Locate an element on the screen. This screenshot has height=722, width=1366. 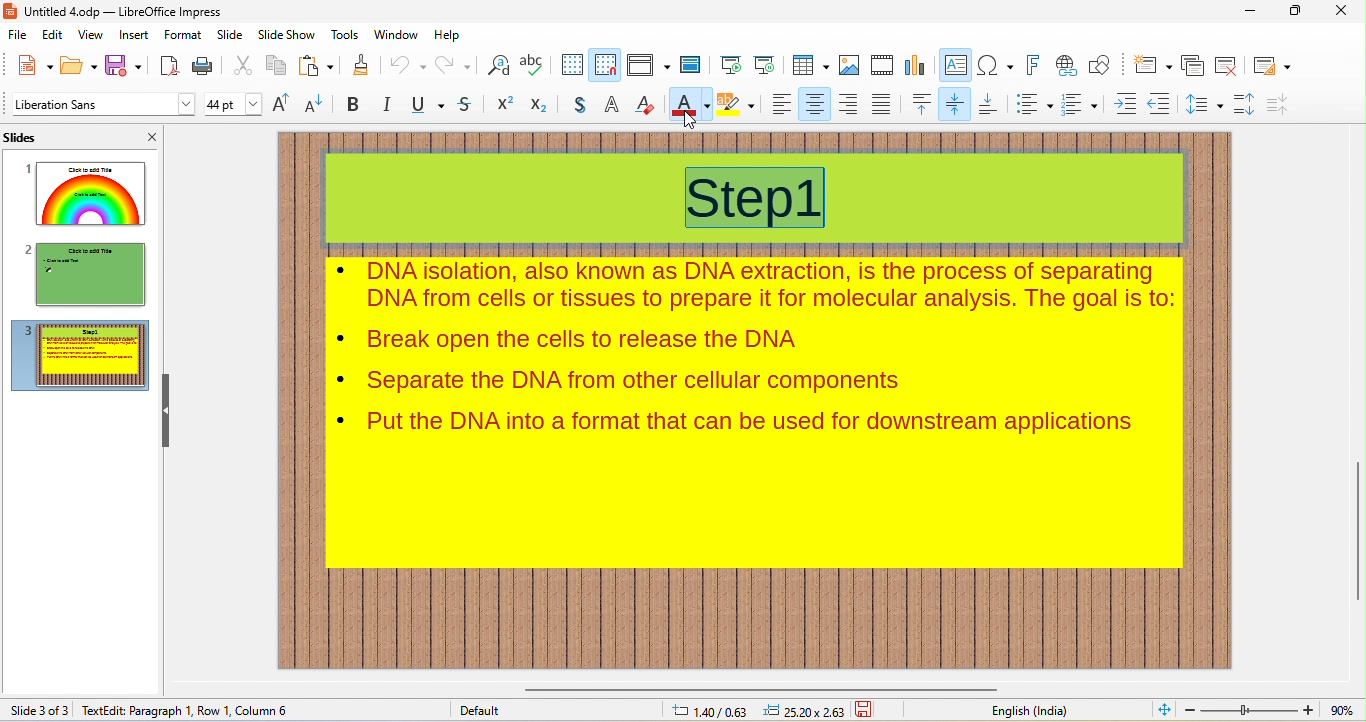
copy is located at coordinates (274, 66).